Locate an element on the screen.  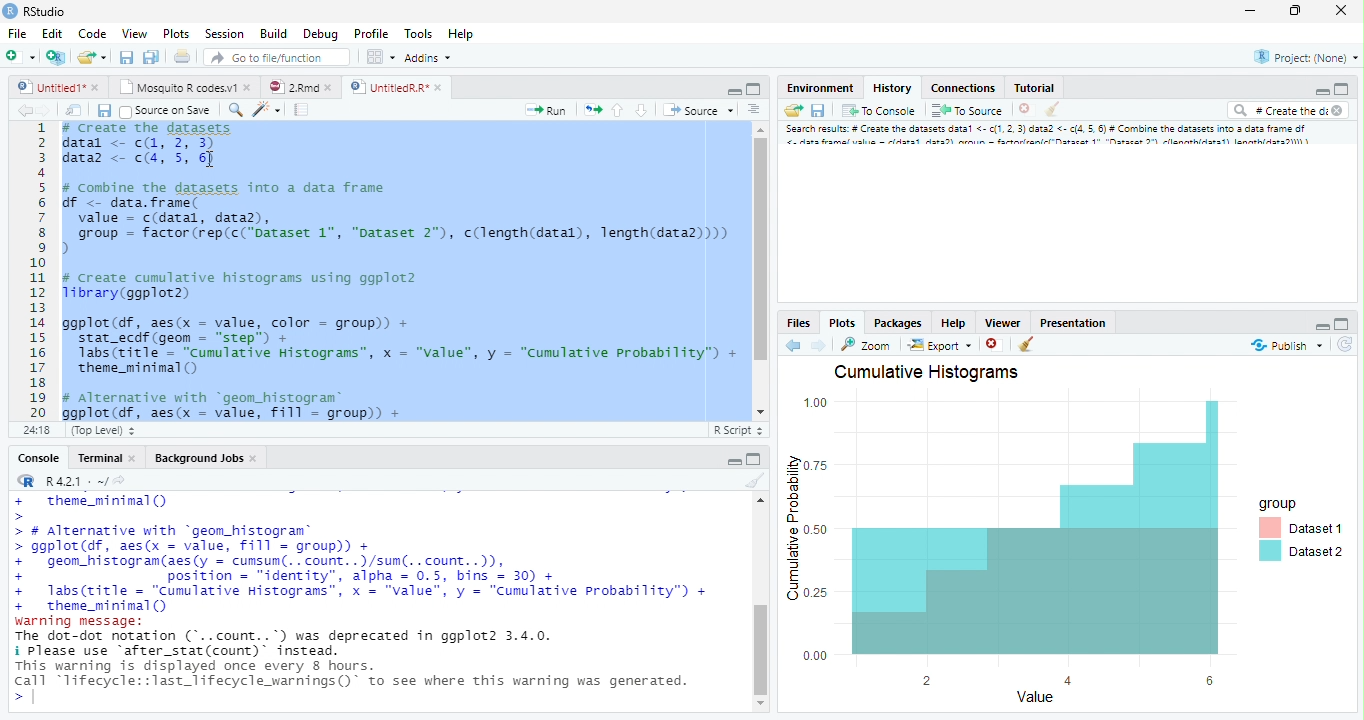
Help is located at coordinates (953, 322).